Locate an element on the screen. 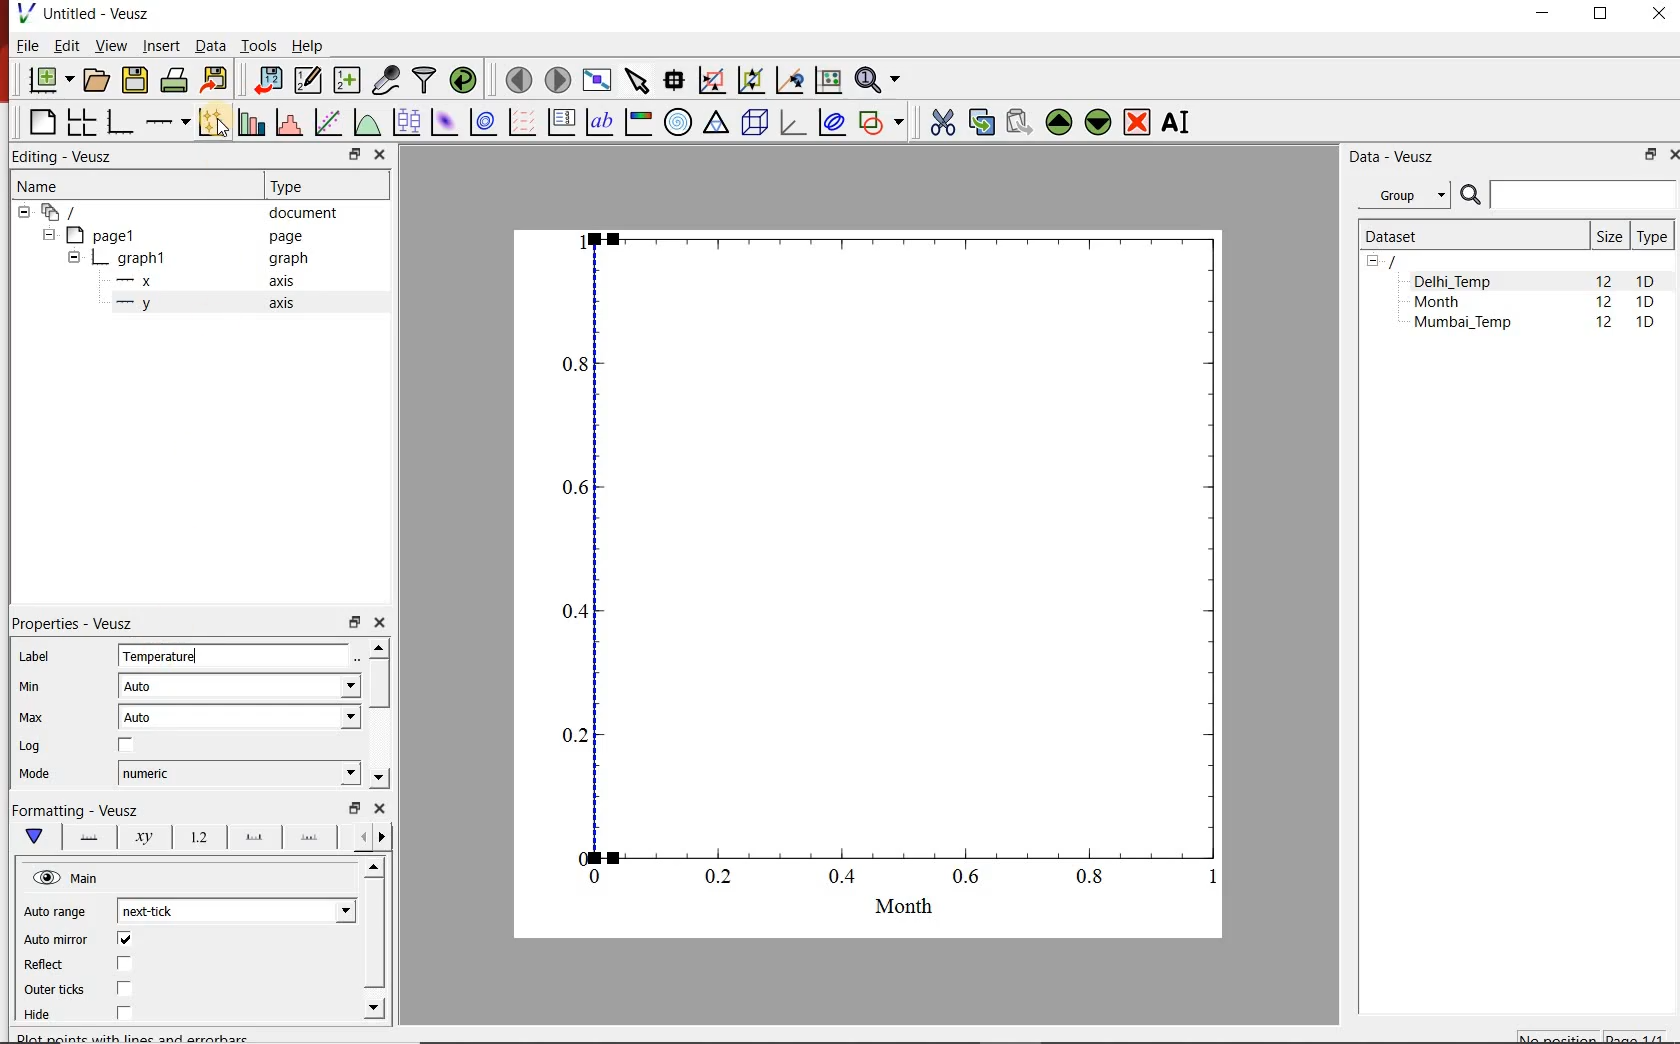 The width and height of the screenshot is (1680, 1044). renames the selected widget is located at coordinates (1177, 123).